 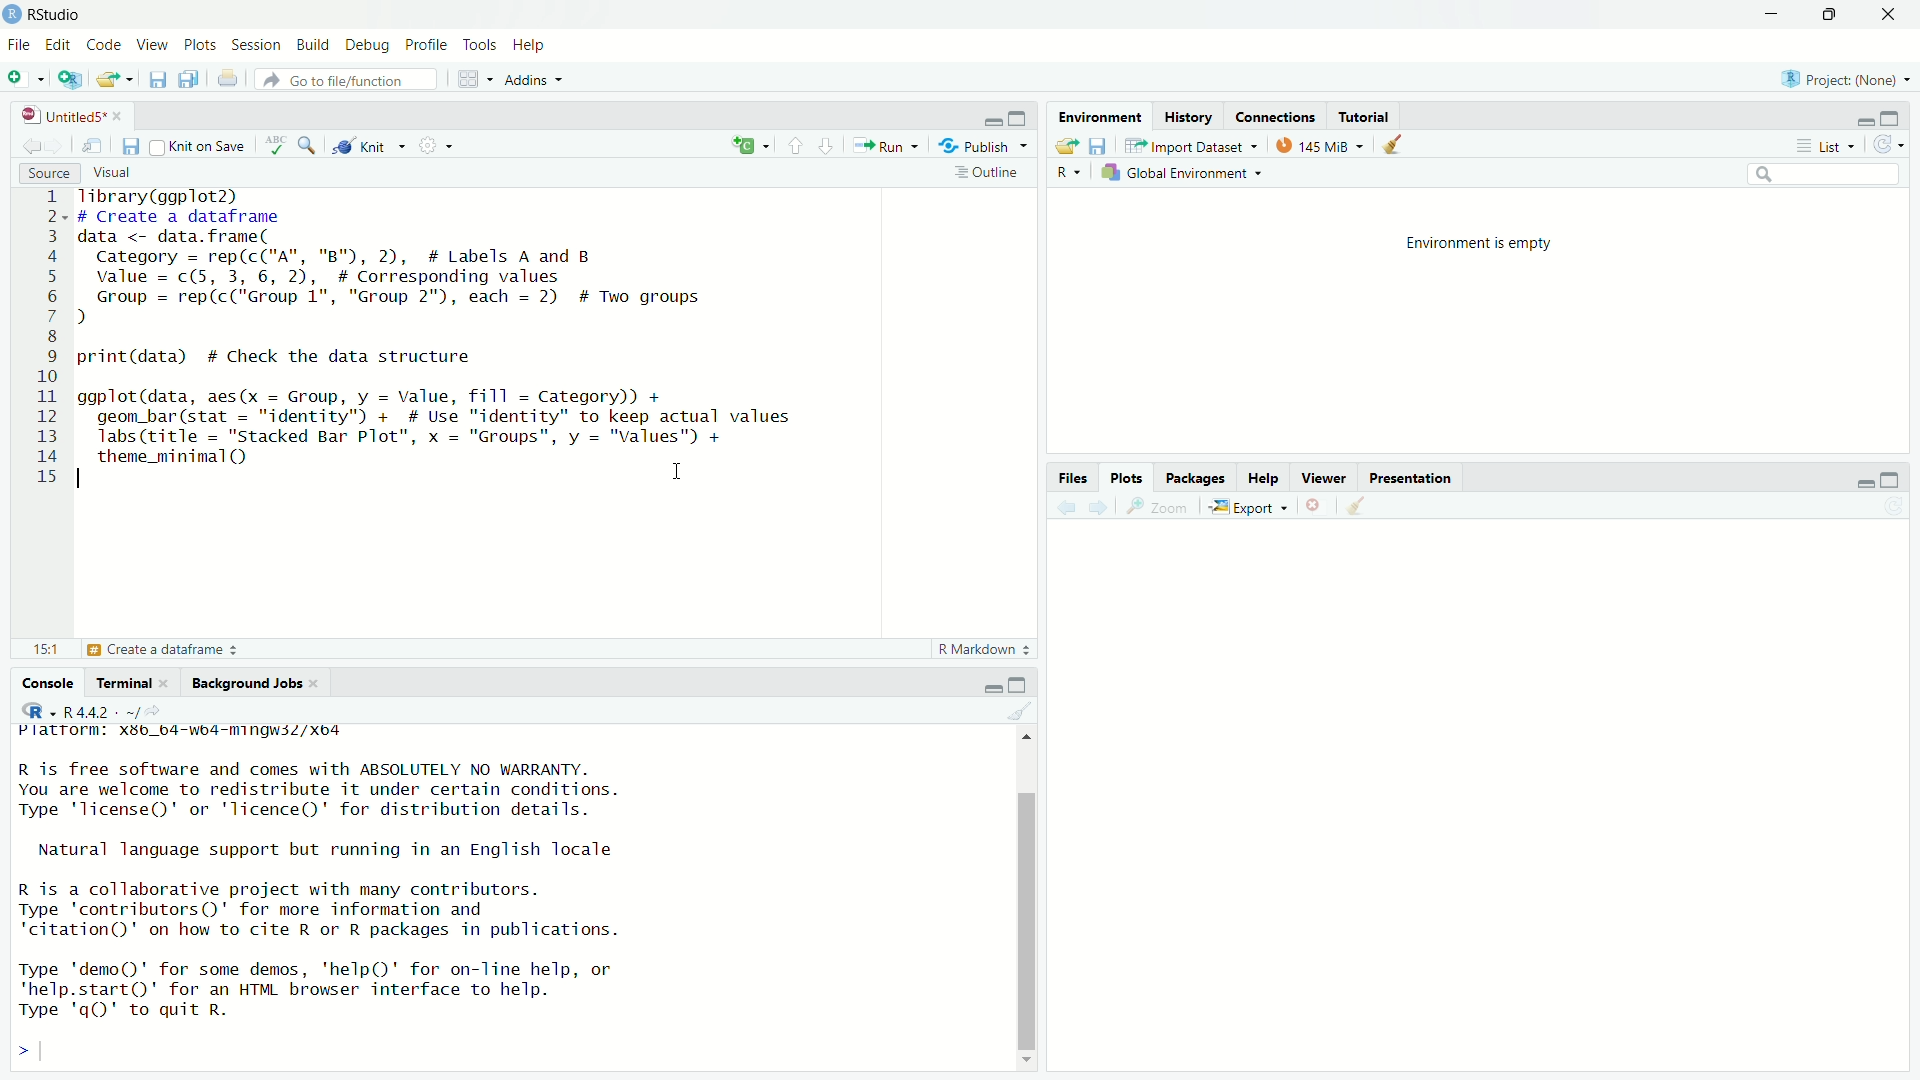 I want to click on Up, so click(x=1028, y=734).